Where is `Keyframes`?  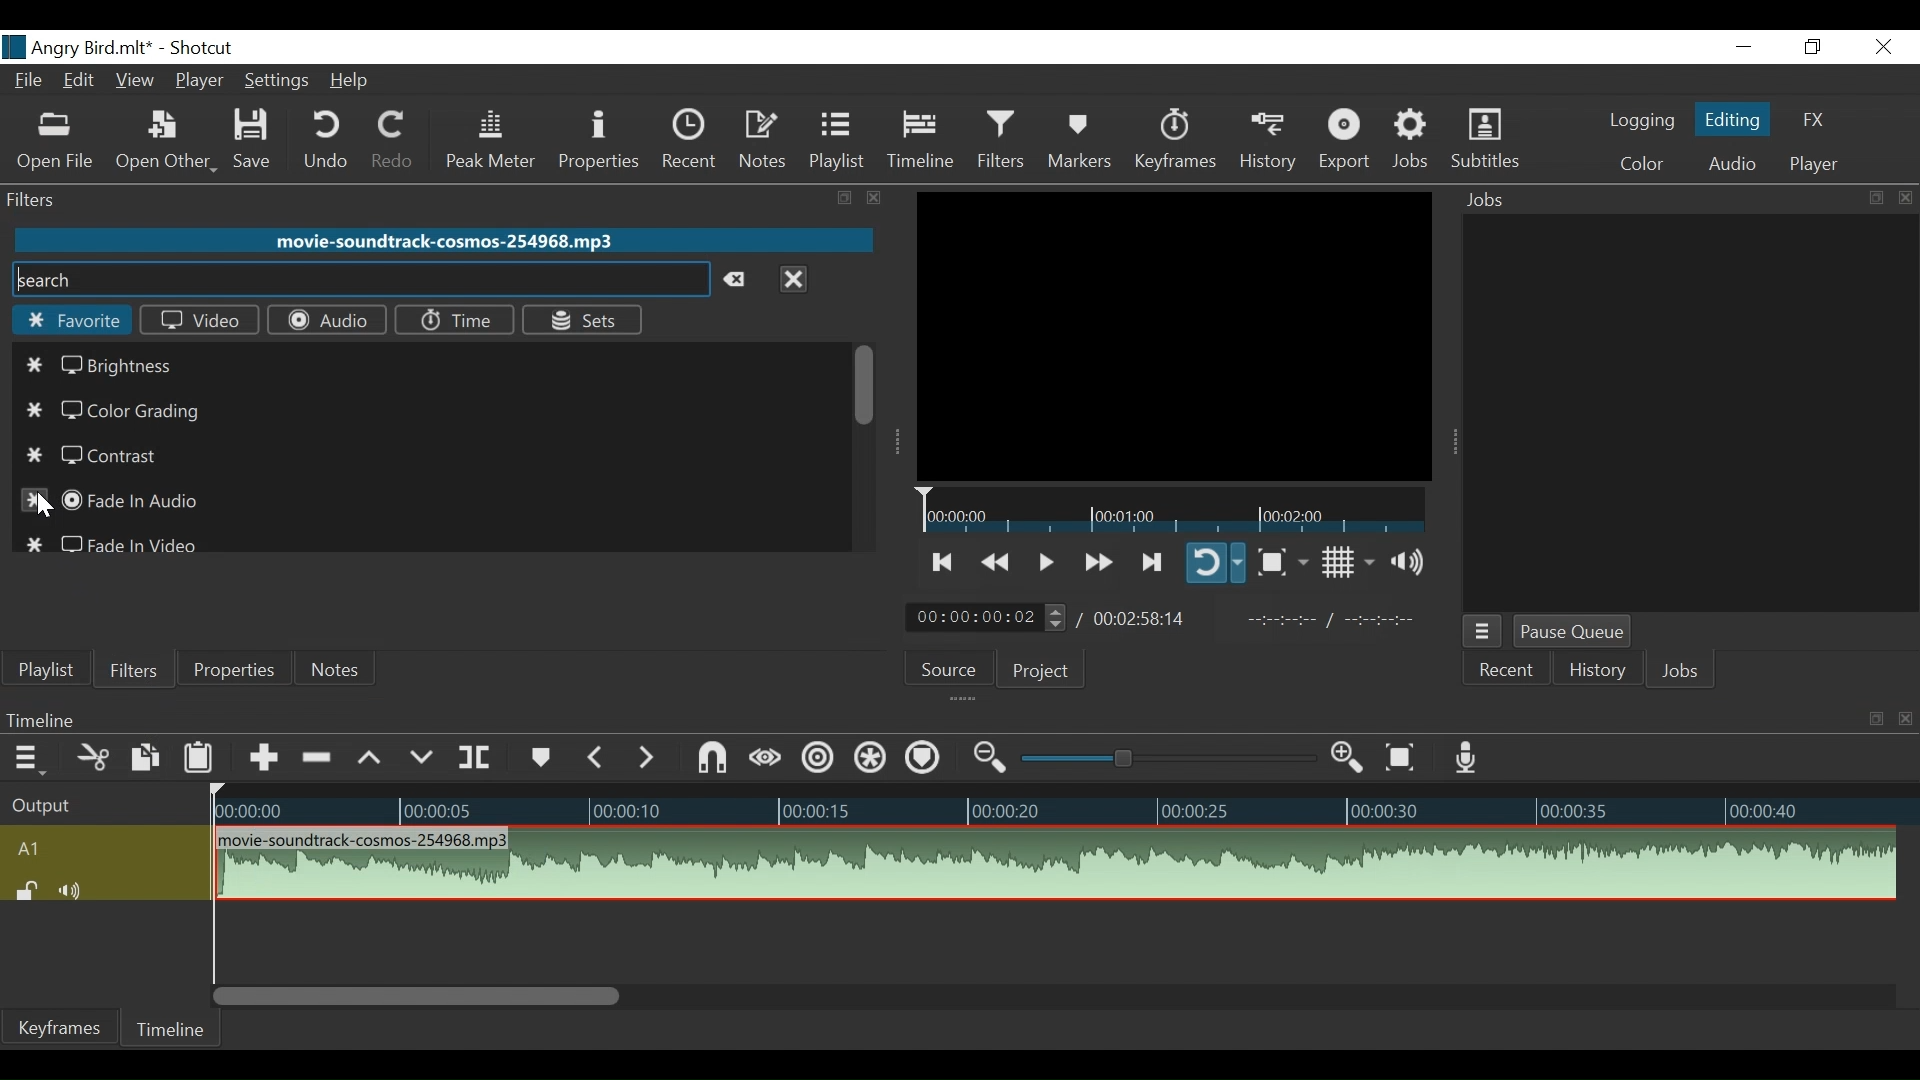
Keyframes is located at coordinates (61, 1027).